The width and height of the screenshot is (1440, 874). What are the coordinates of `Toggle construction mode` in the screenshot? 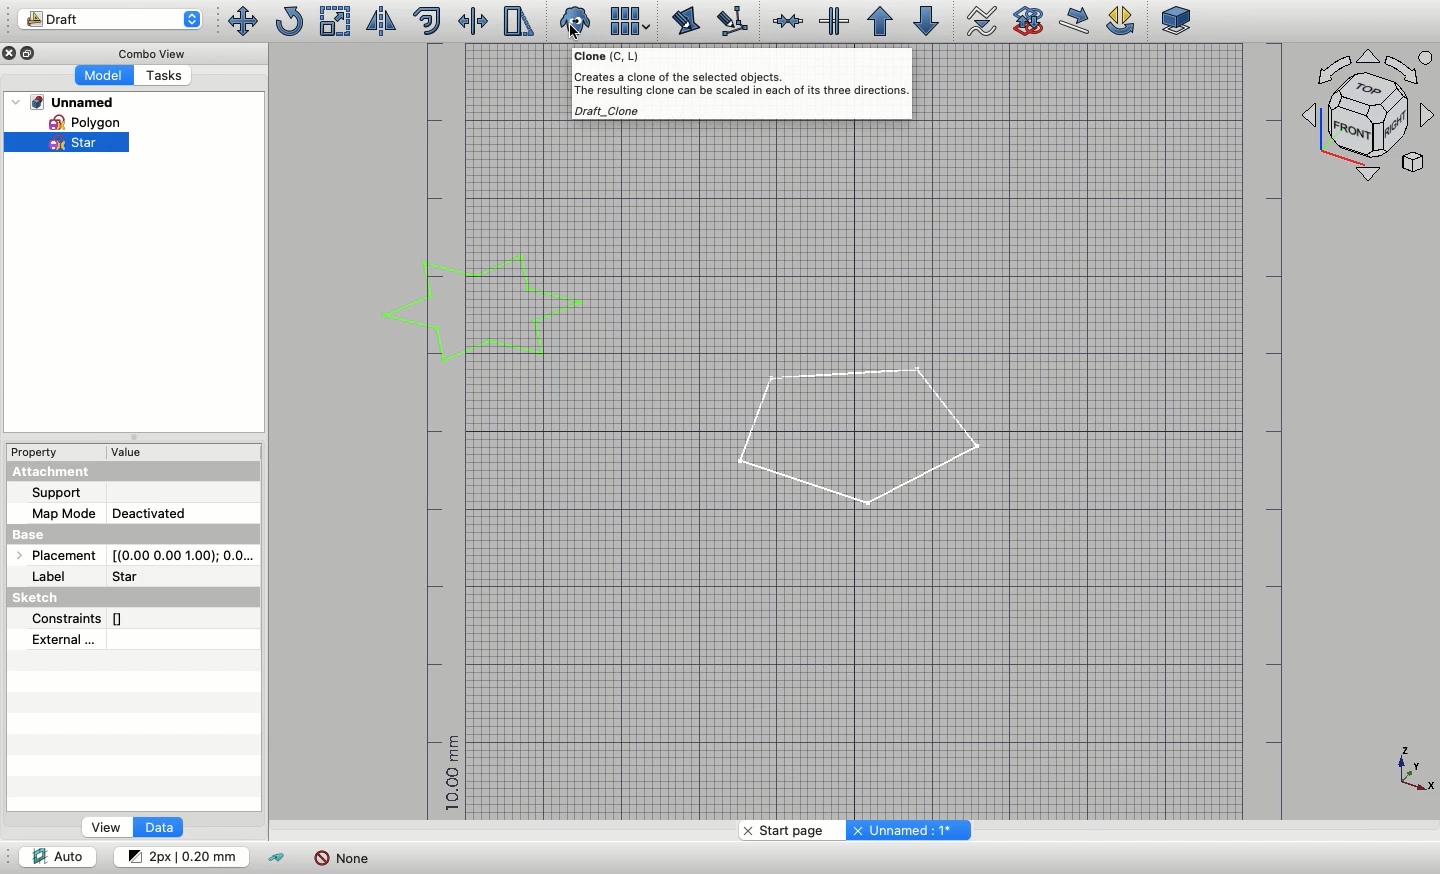 It's located at (278, 859).